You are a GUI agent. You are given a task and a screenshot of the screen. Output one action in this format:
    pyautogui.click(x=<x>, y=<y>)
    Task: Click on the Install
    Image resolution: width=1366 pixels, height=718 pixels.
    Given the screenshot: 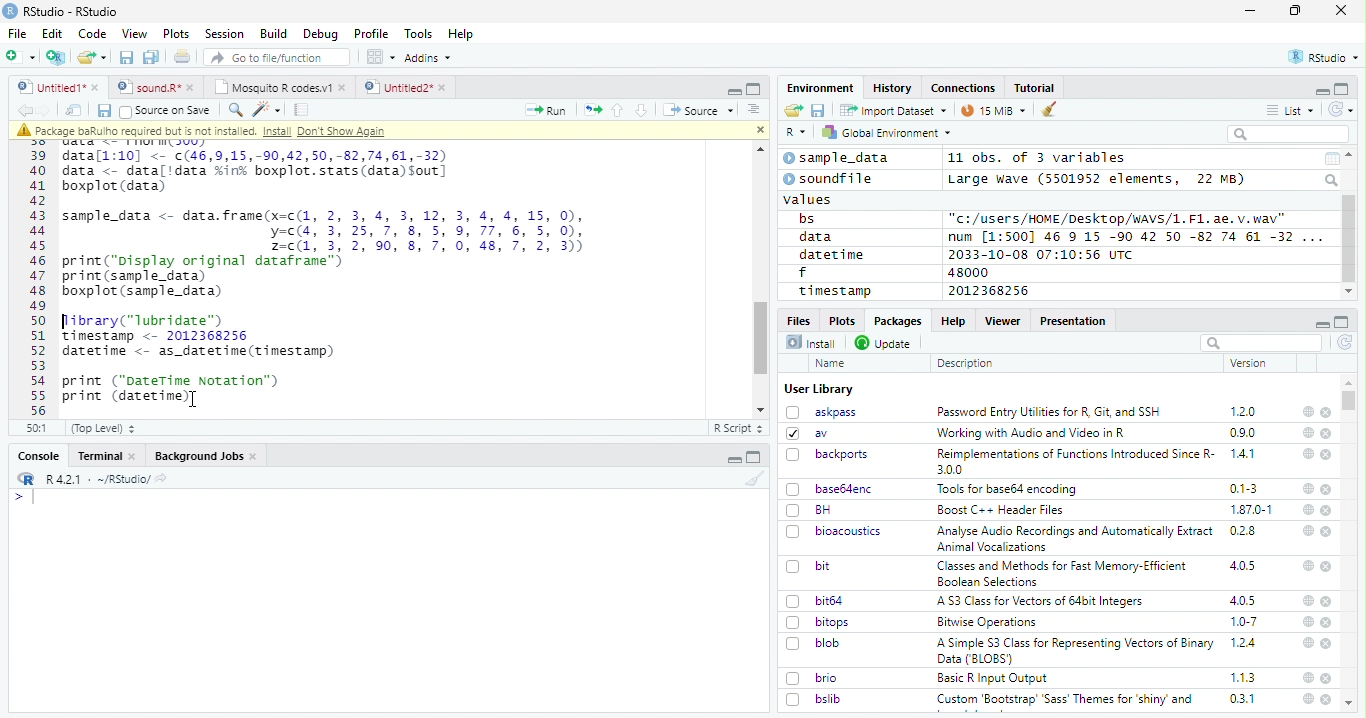 What is the action you would take?
    pyautogui.click(x=811, y=342)
    